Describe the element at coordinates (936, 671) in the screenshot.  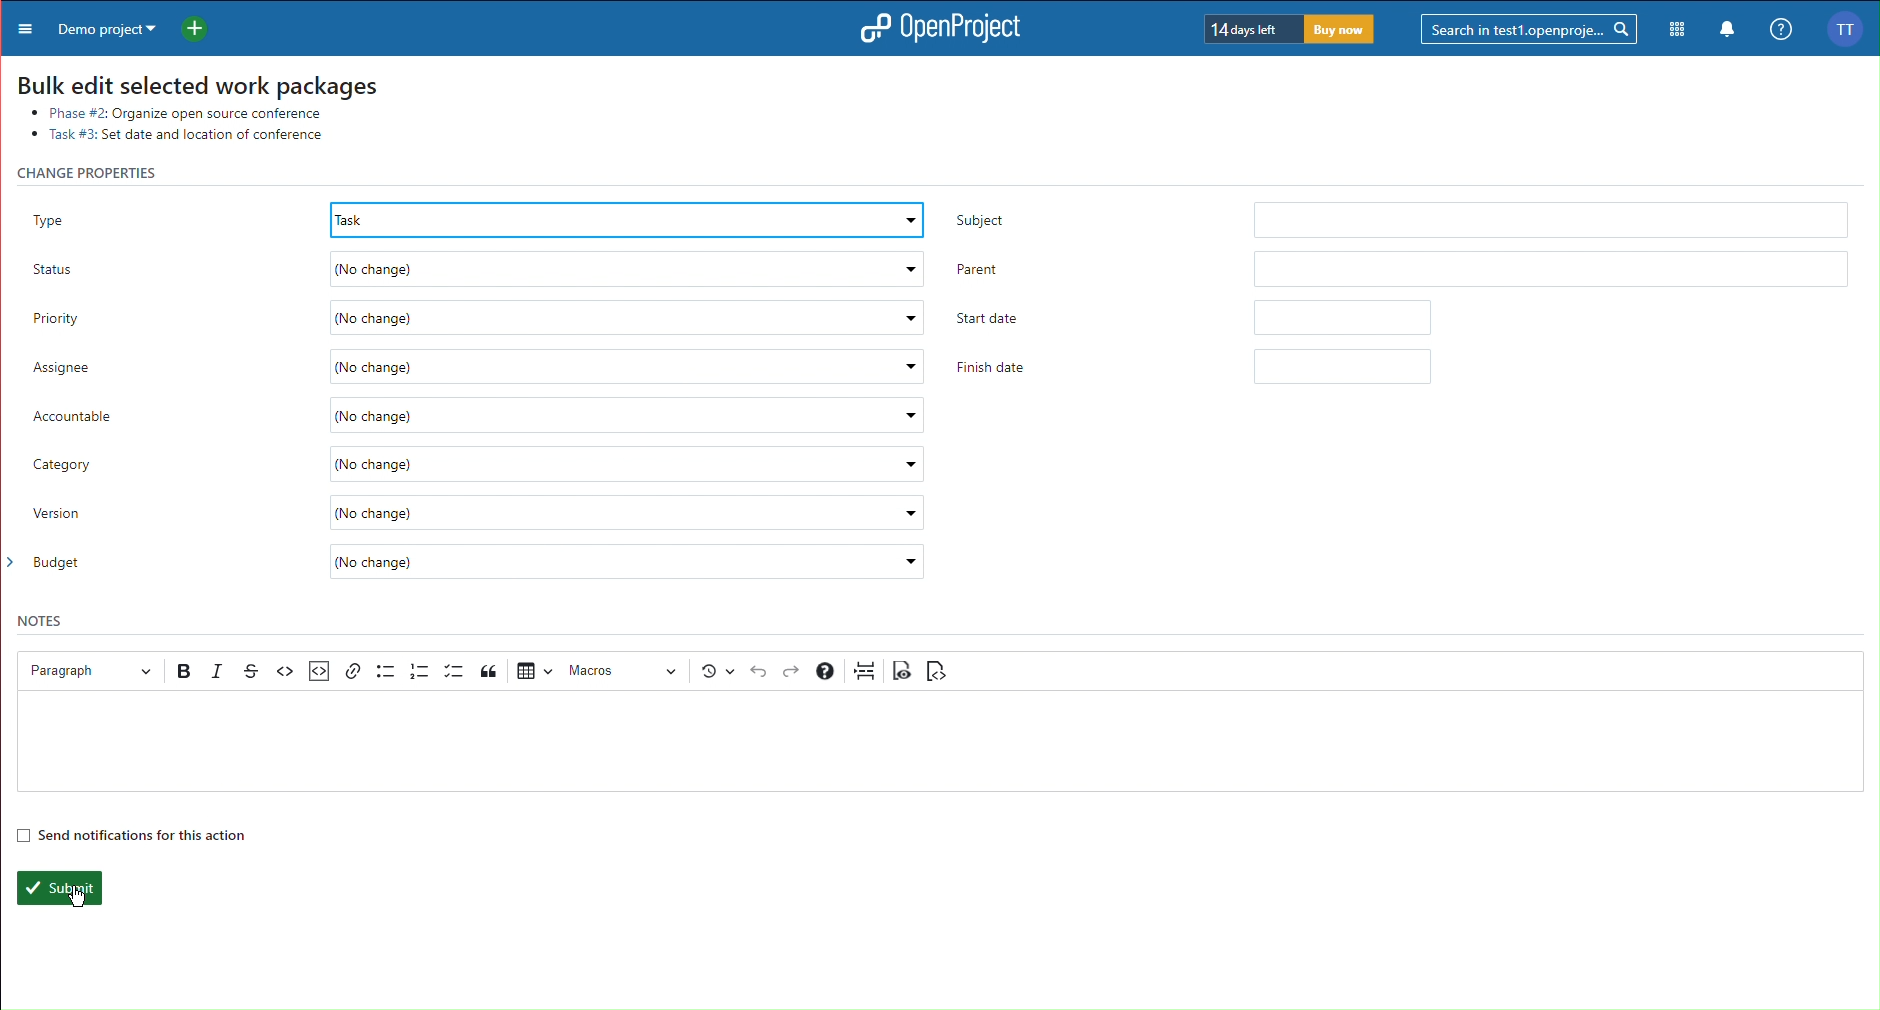
I see `Markdown Source` at that location.